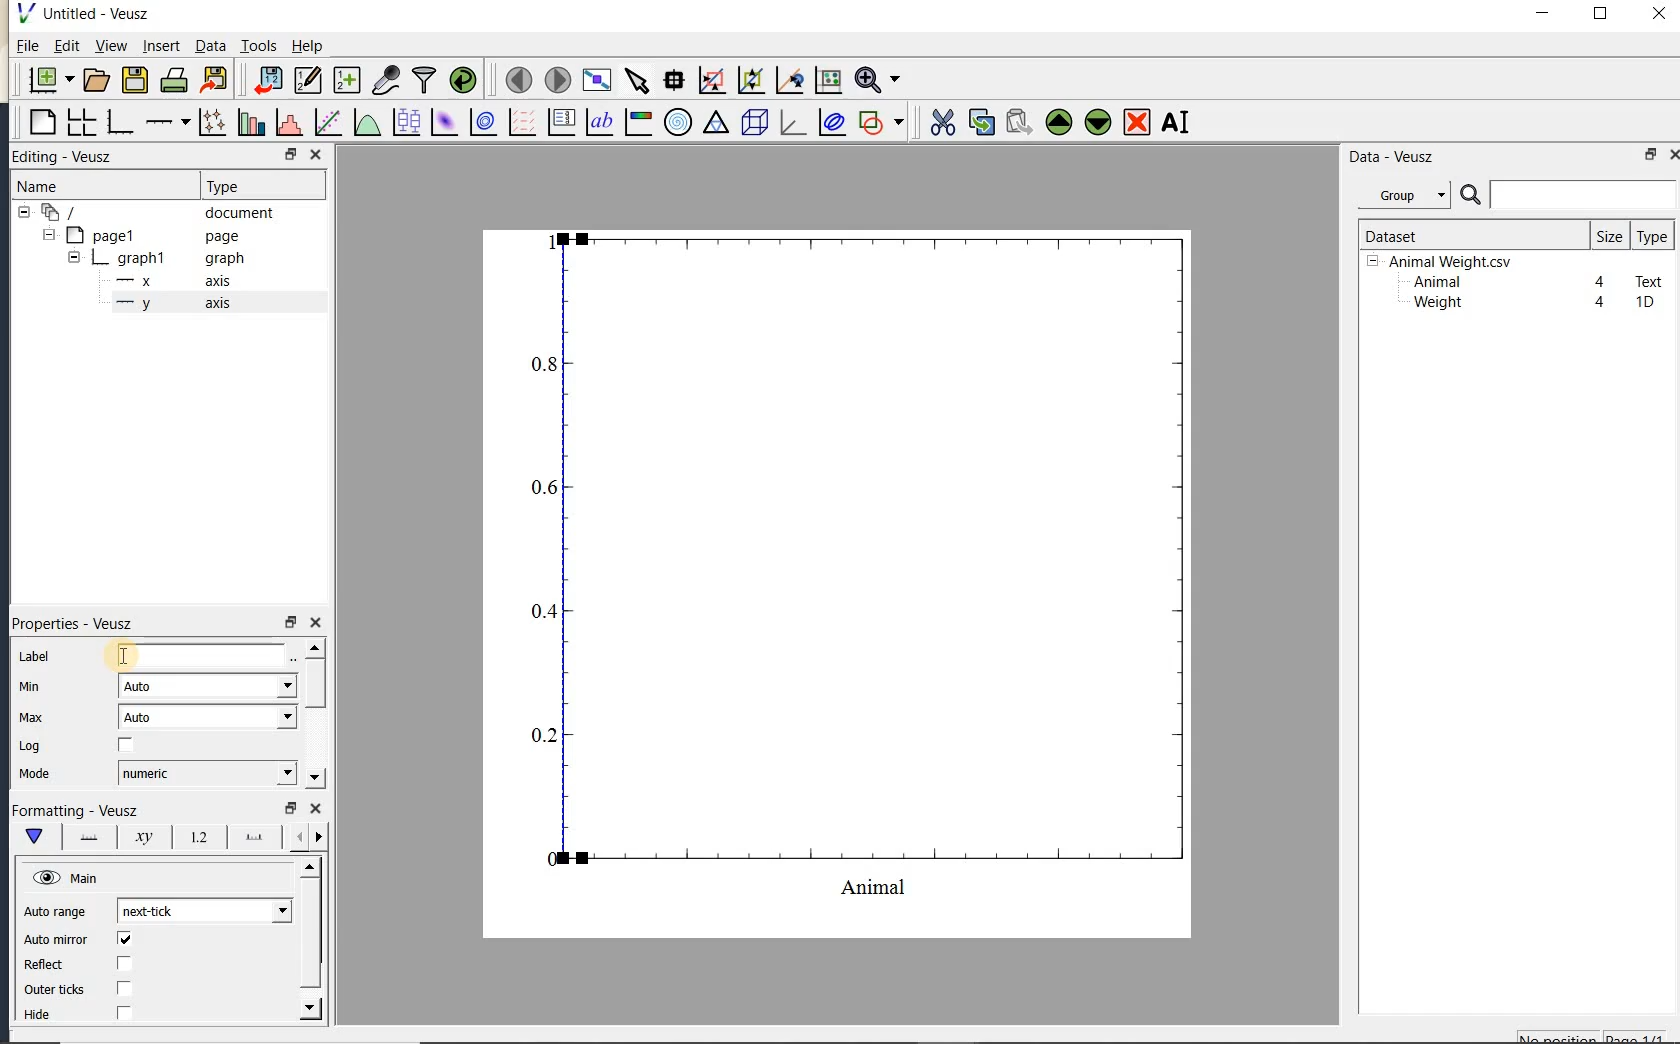 The width and height of the screenshot is (1680, 1044). Describe the element at coordinates (313, 713) in the screenshot. I see `scrollbar` at that location.